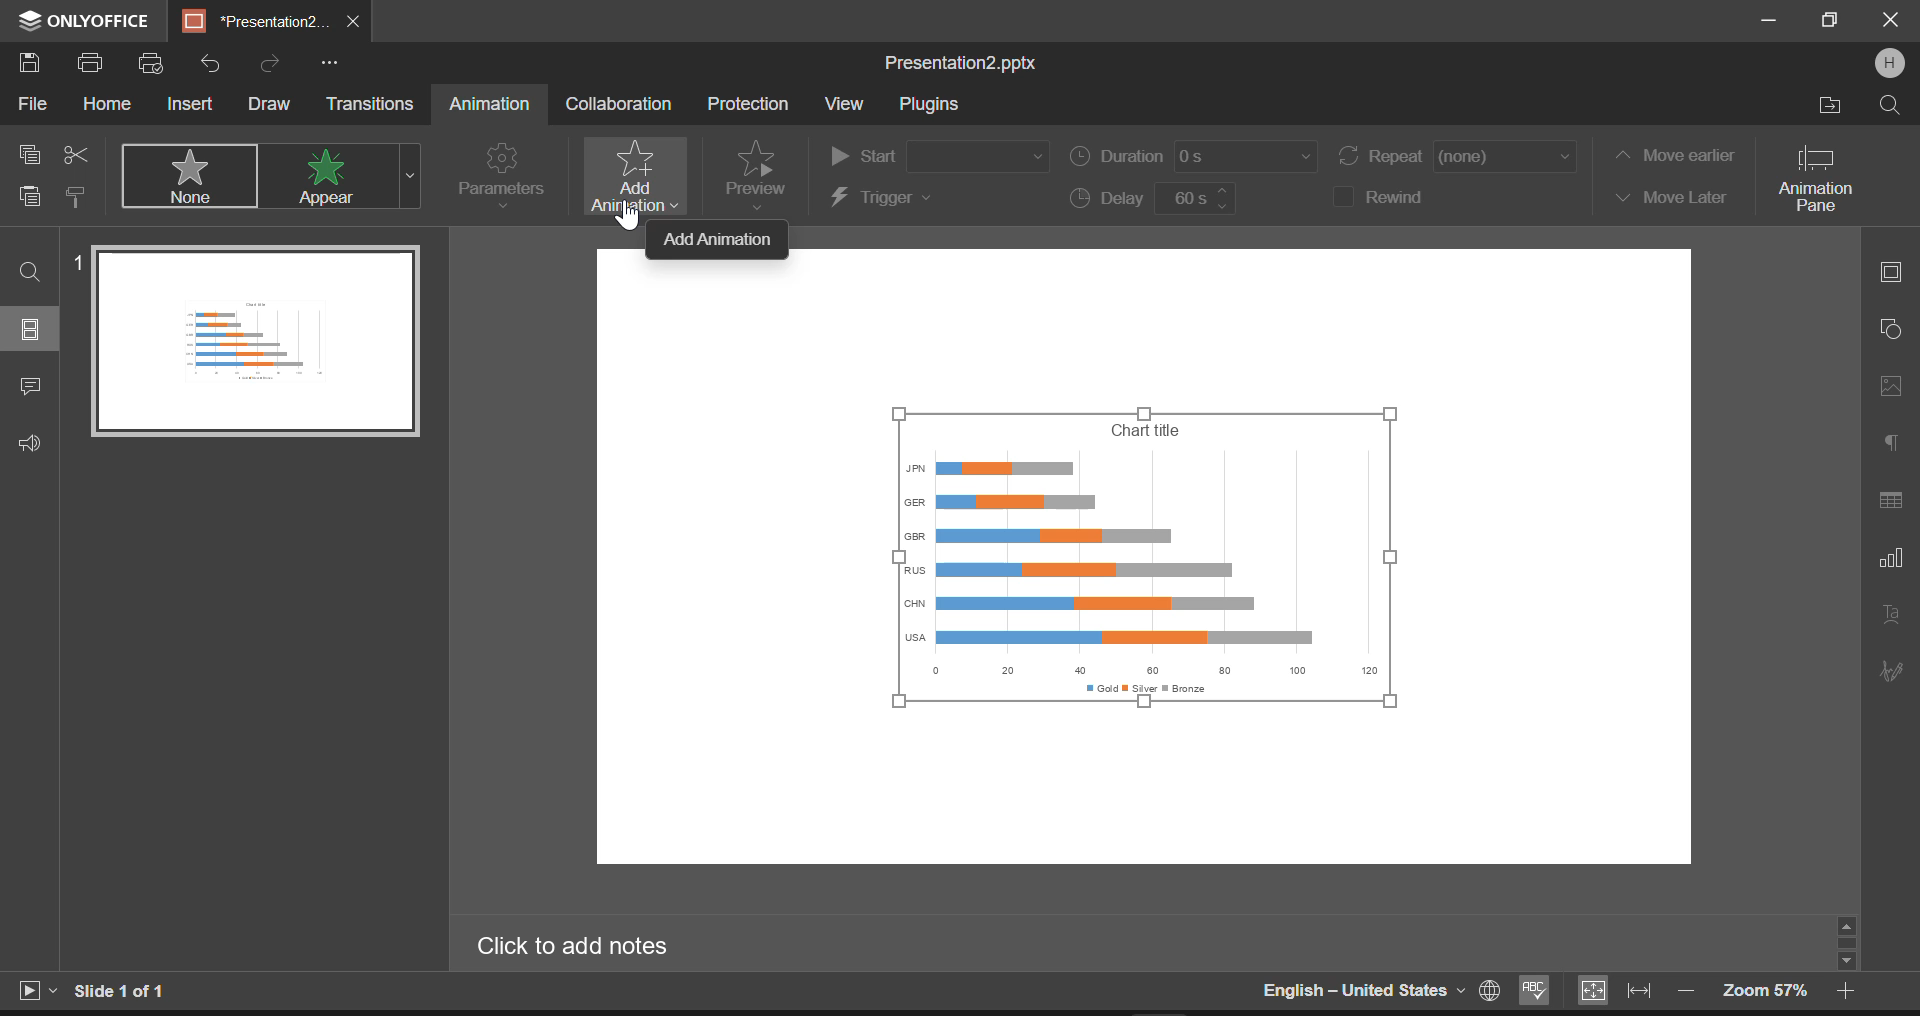 Image resolution: width=1920 pixels, height=1016 pixels. What do you see at coordinates (32, 329) in the screenshot?
I see `Slides` at bounding box center [32, 329].